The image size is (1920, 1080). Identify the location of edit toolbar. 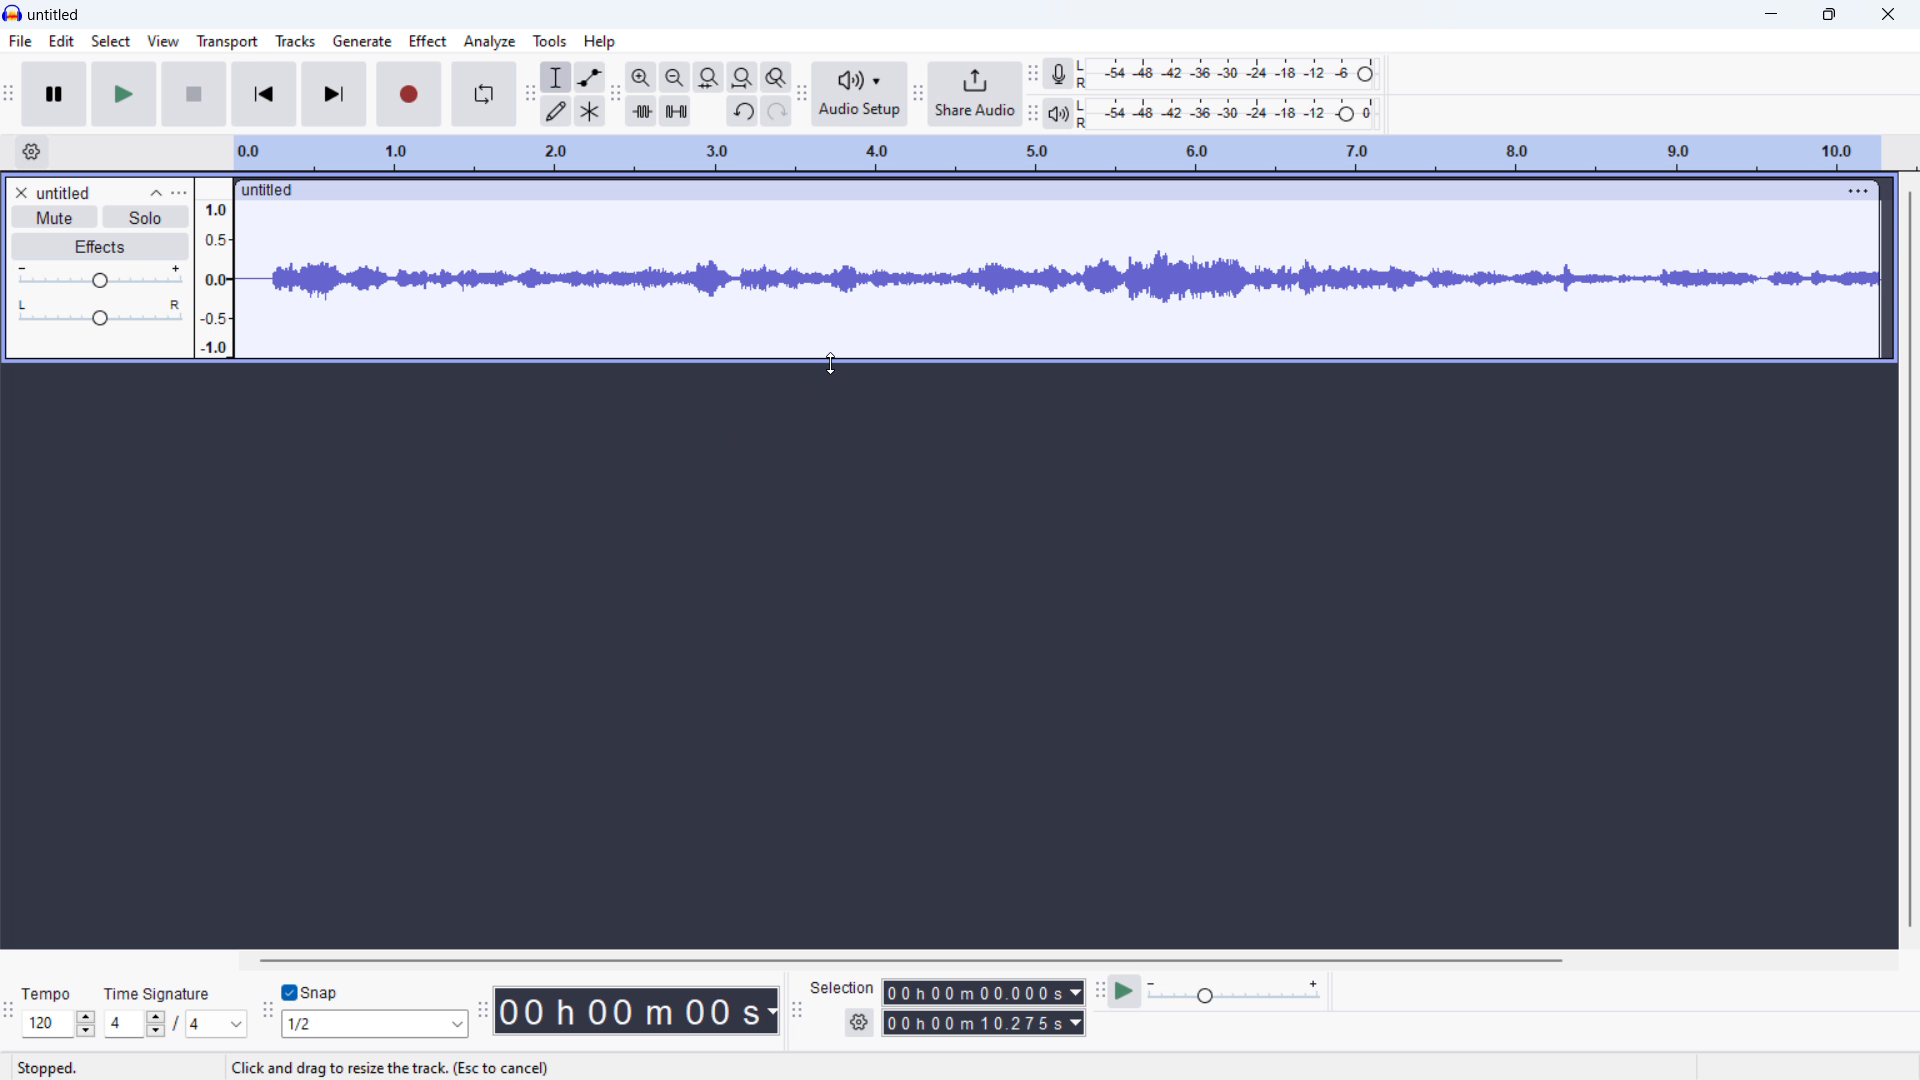
(616, 96).